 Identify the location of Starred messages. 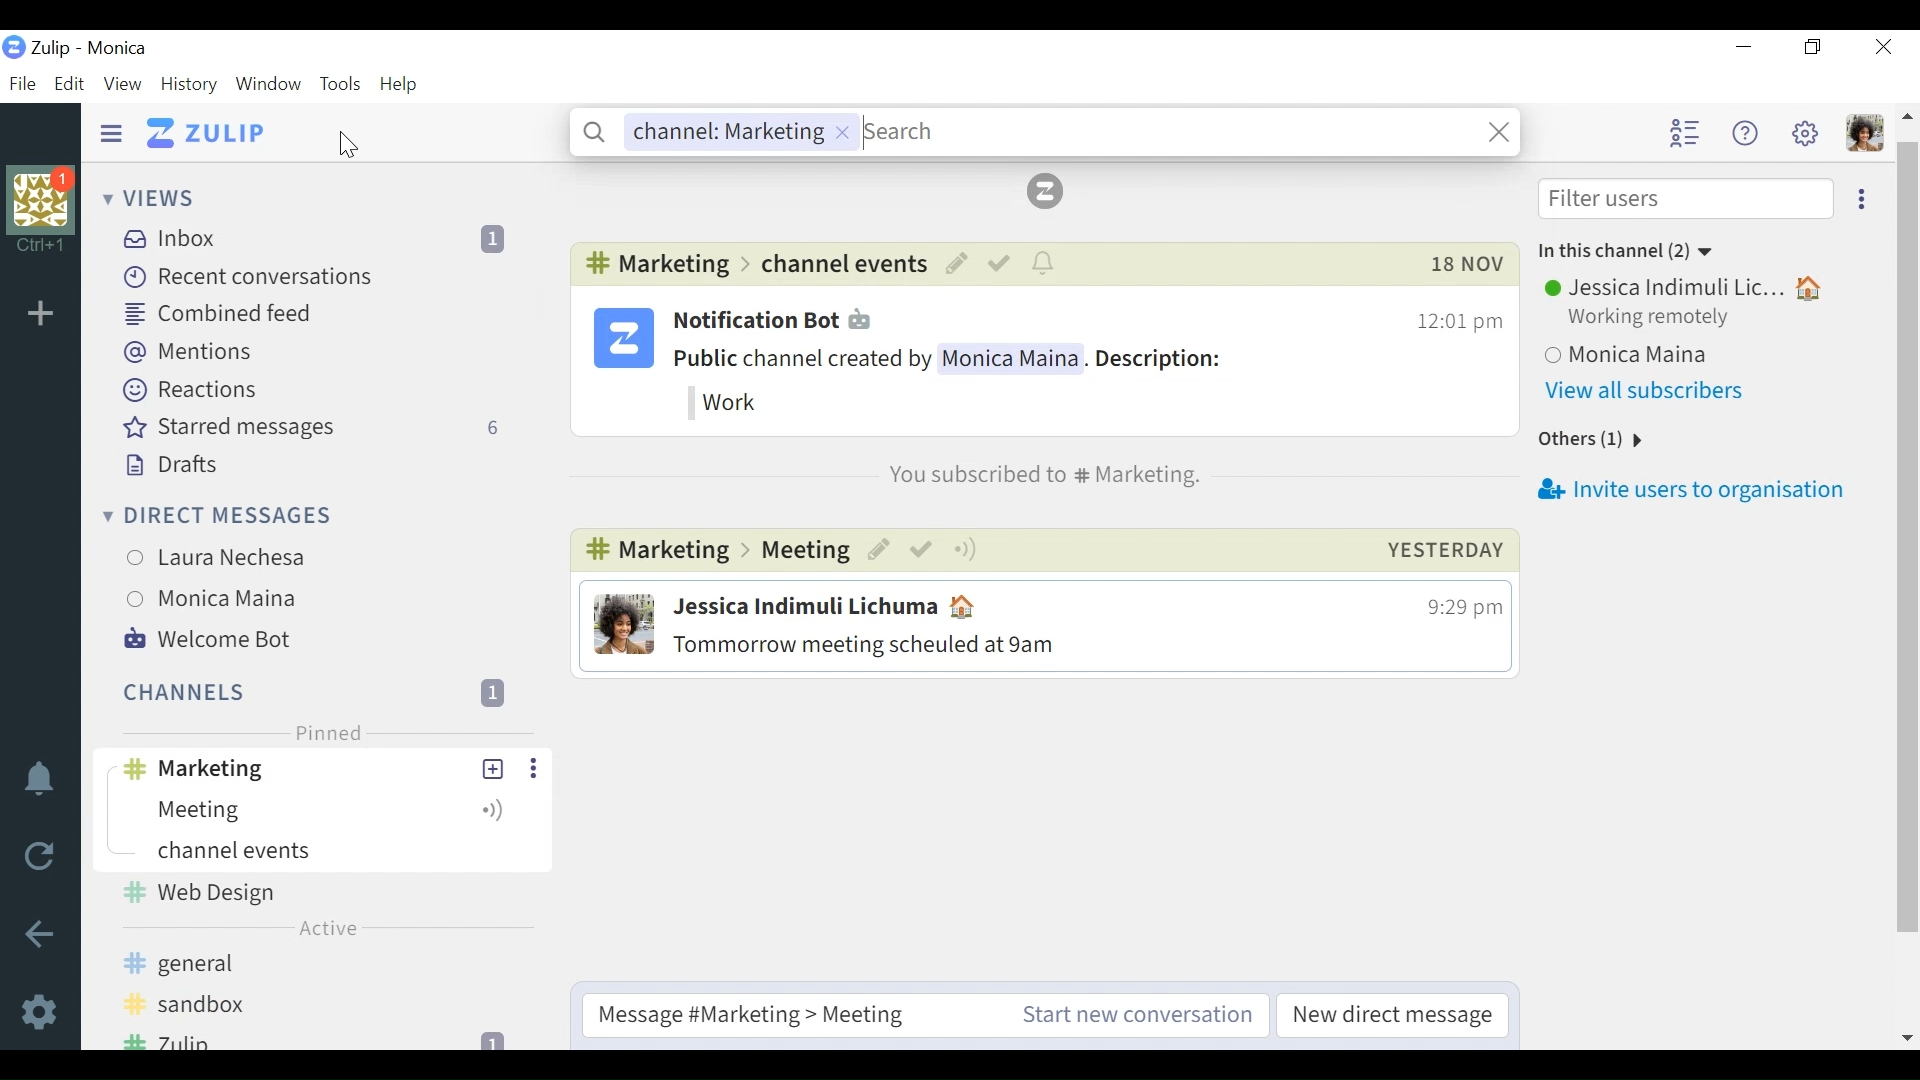
(314, 428).